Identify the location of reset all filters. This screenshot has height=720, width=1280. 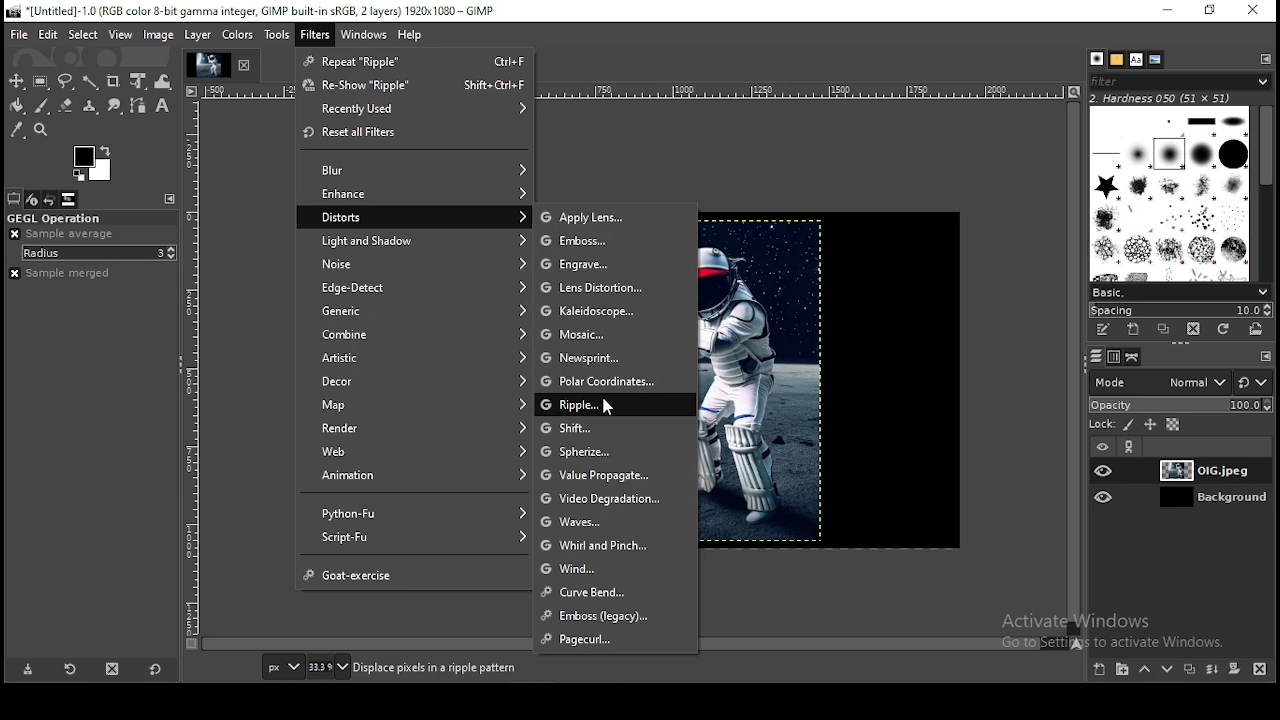
(418, 136).